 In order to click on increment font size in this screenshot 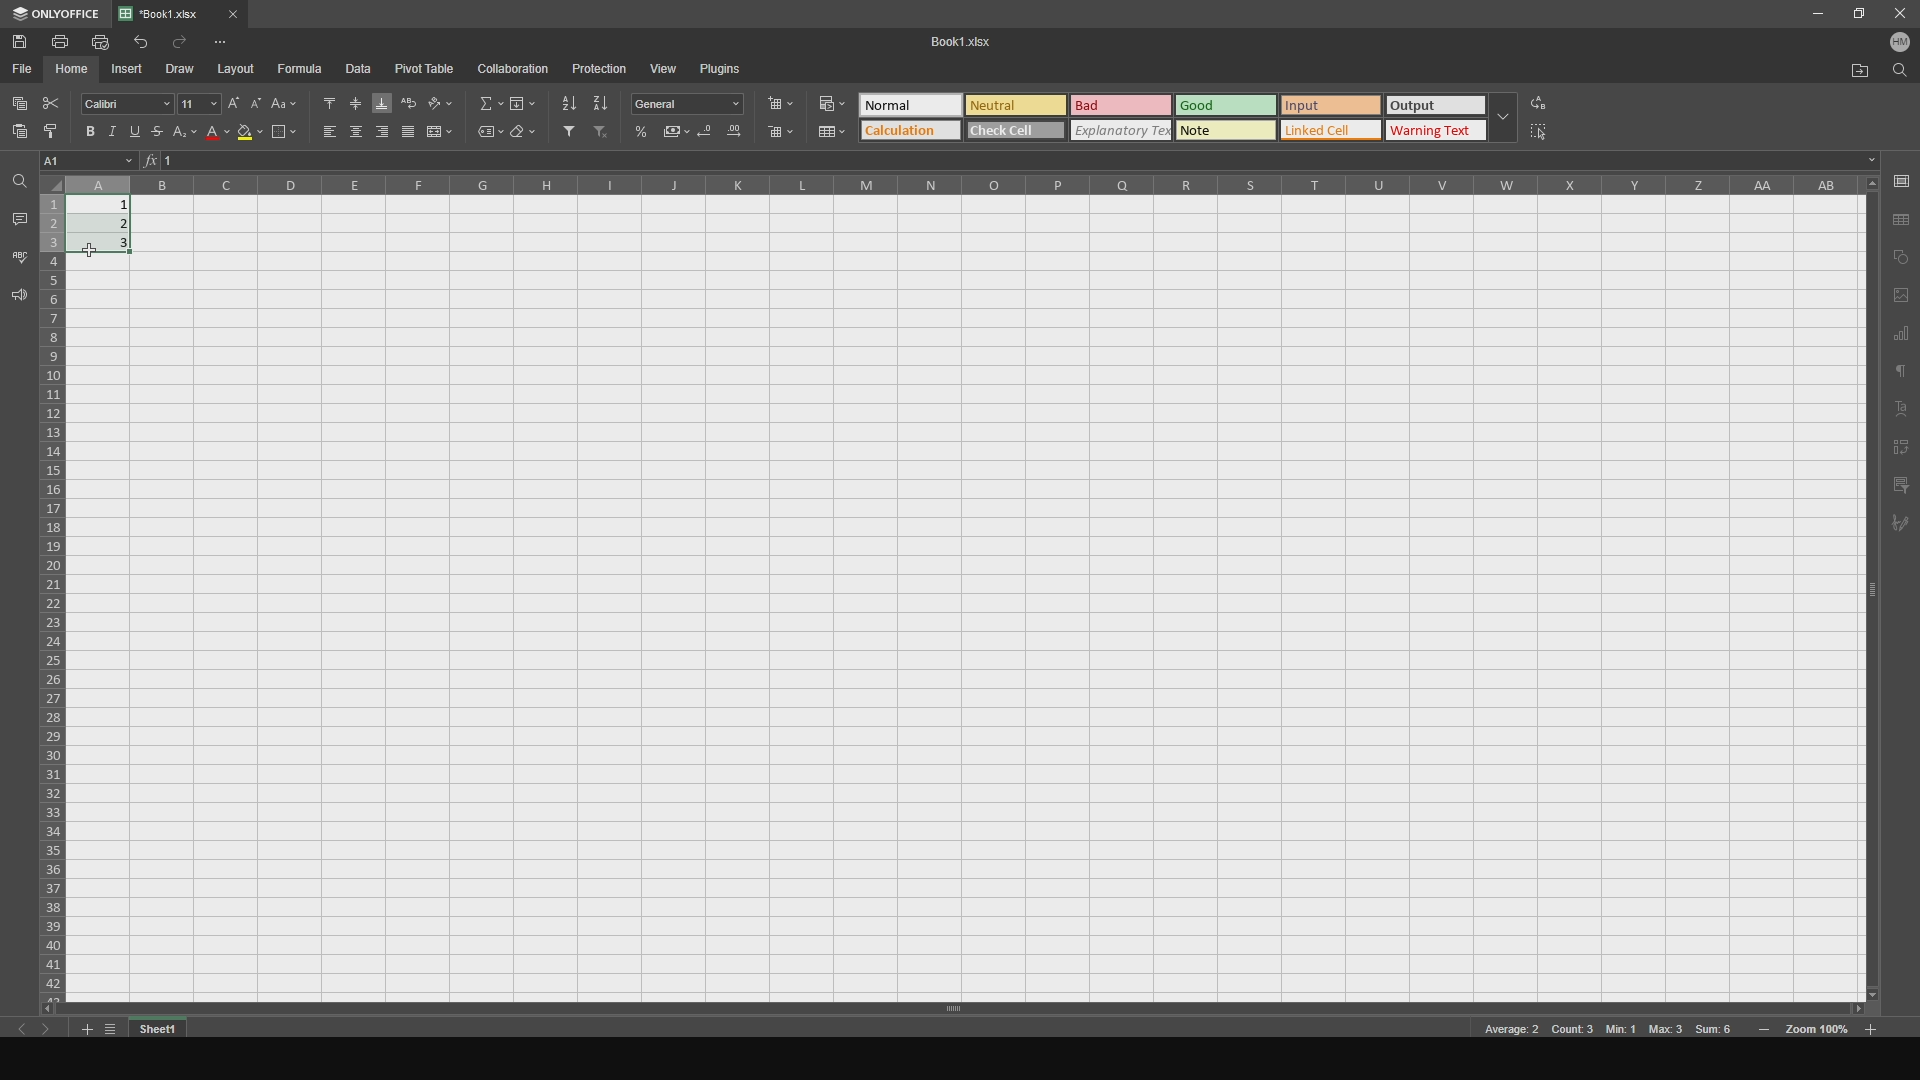, I will do `click(232, 102)`.